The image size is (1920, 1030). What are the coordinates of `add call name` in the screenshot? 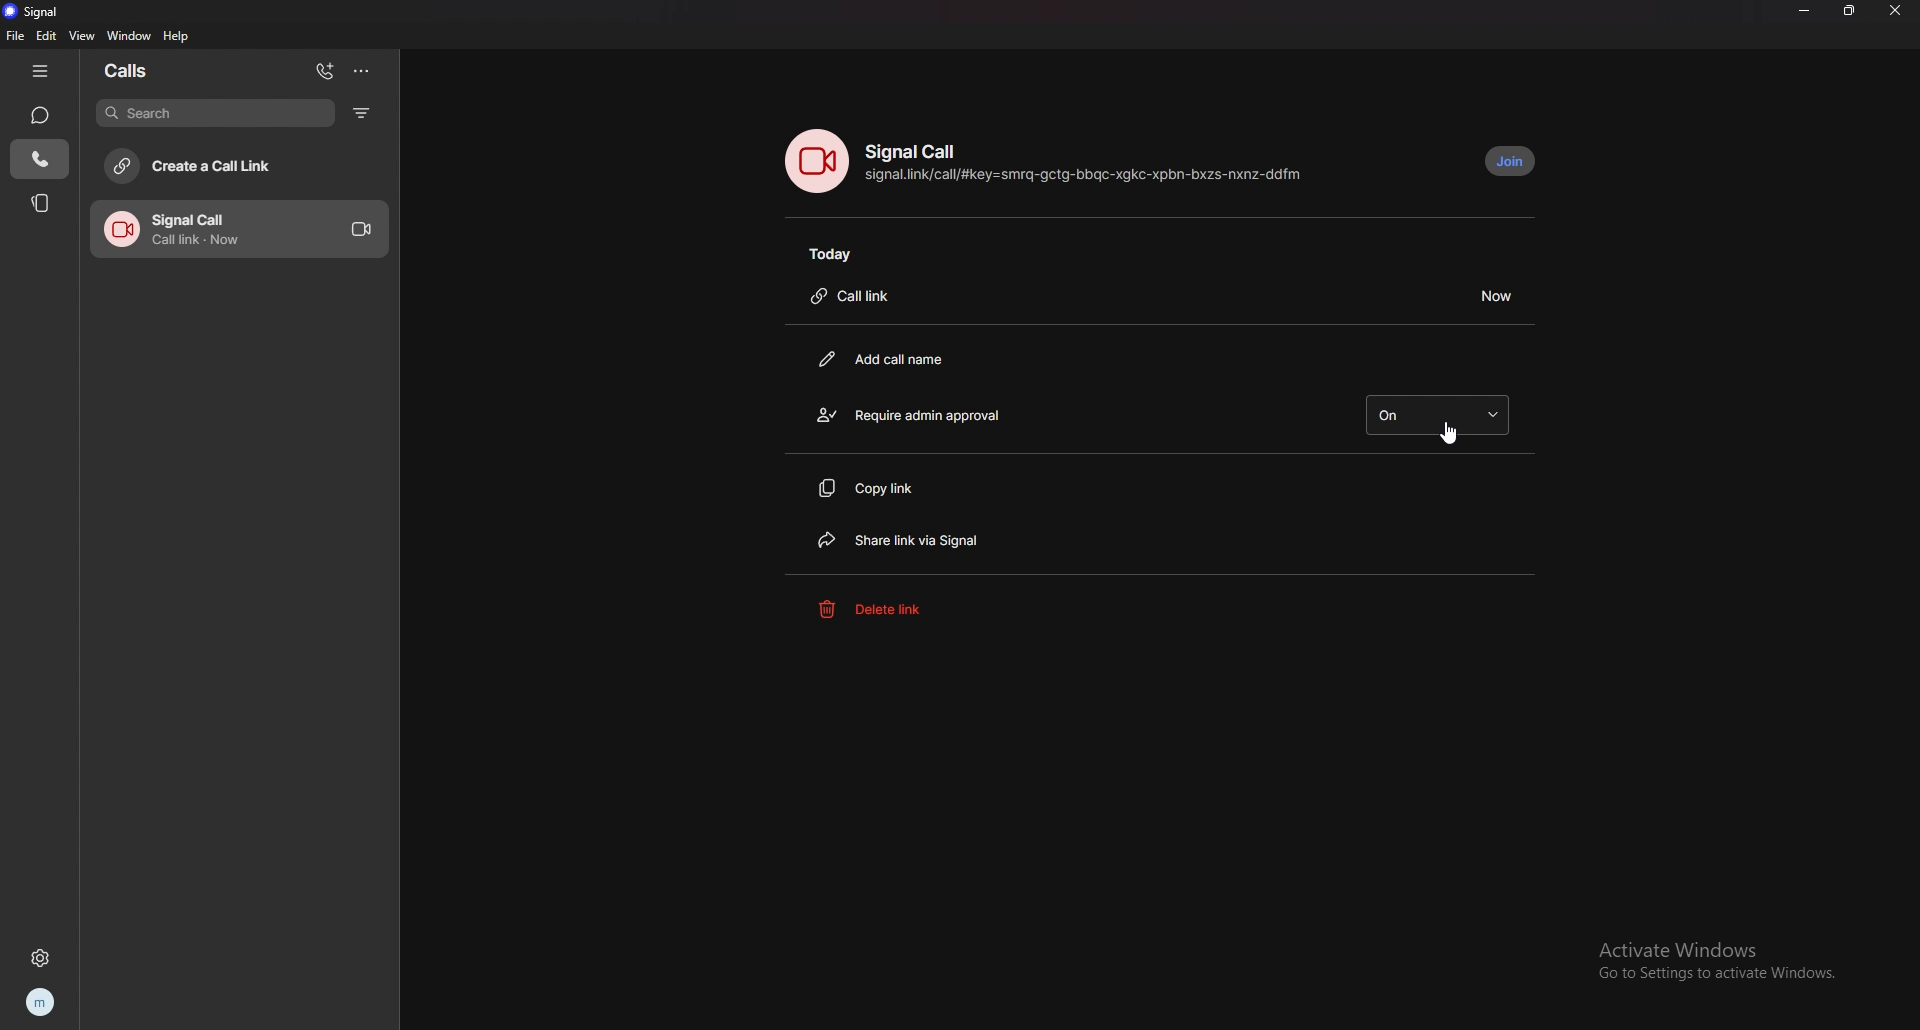 It's located at (887, 361).